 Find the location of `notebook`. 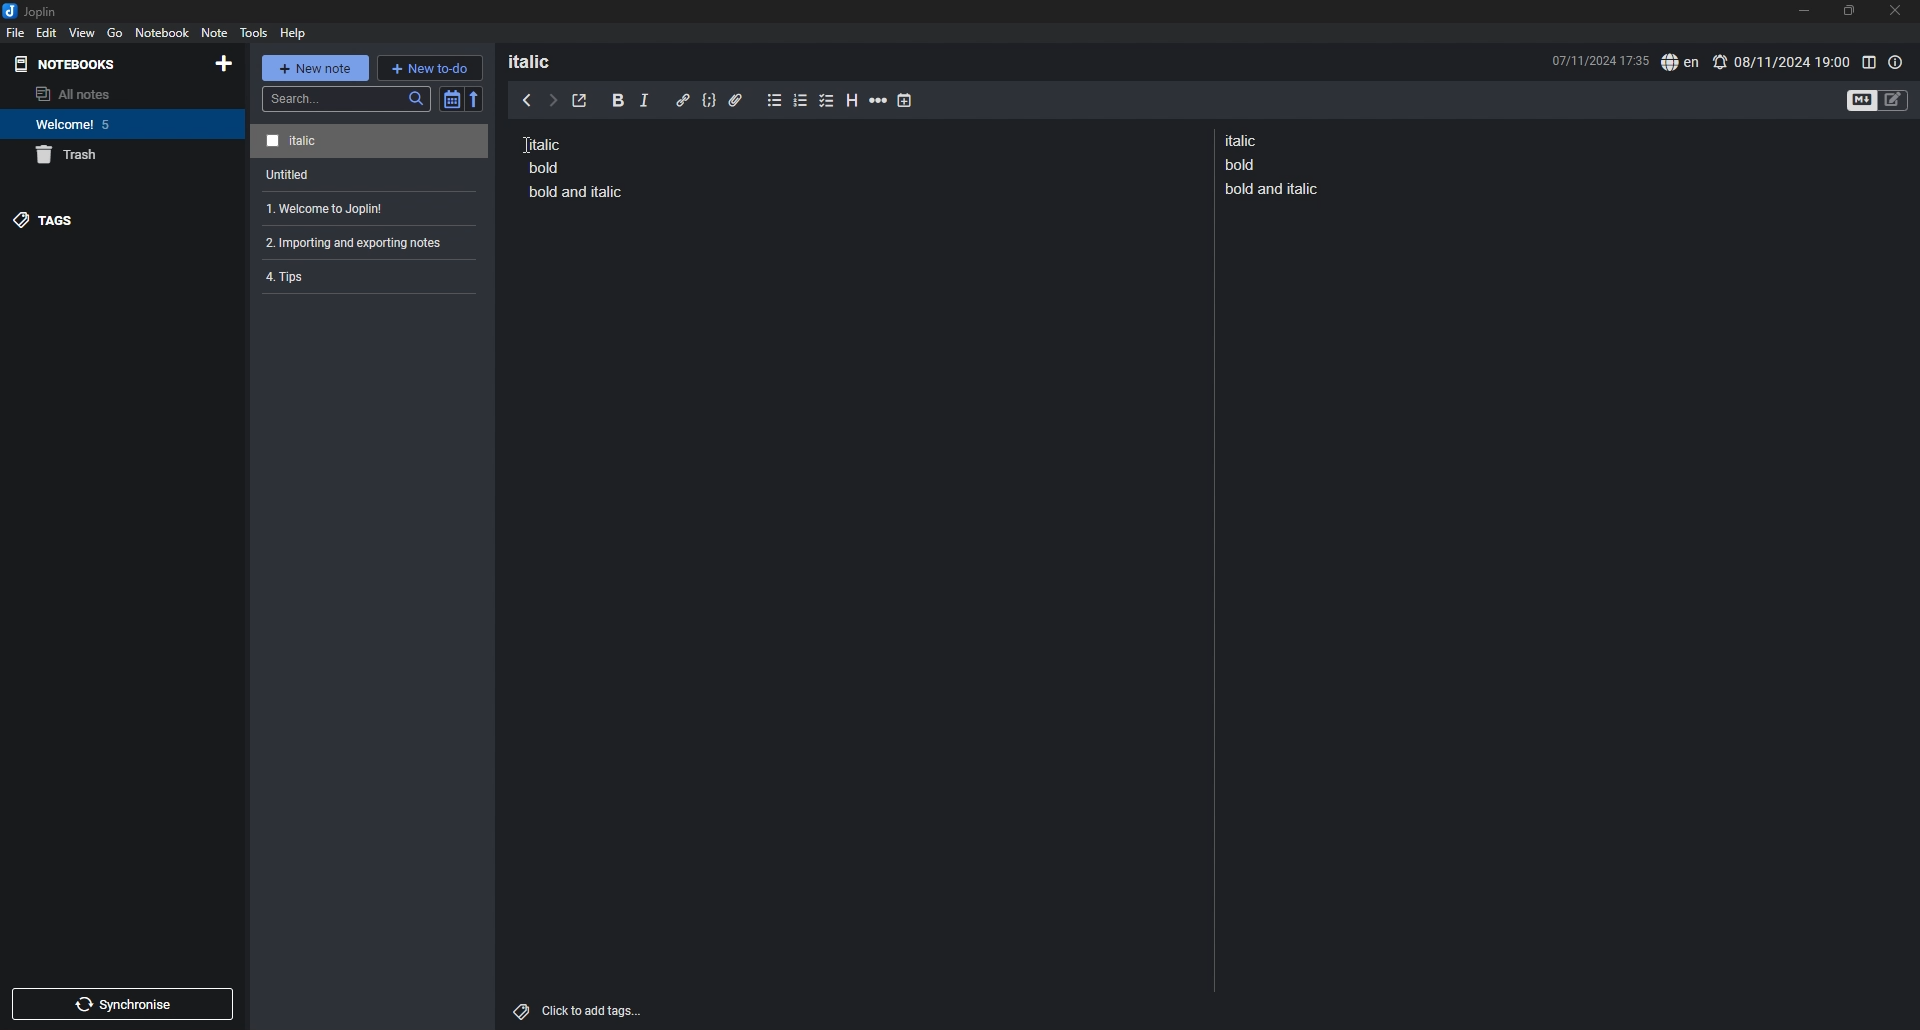

notebook is located at coordinates (120, 124).